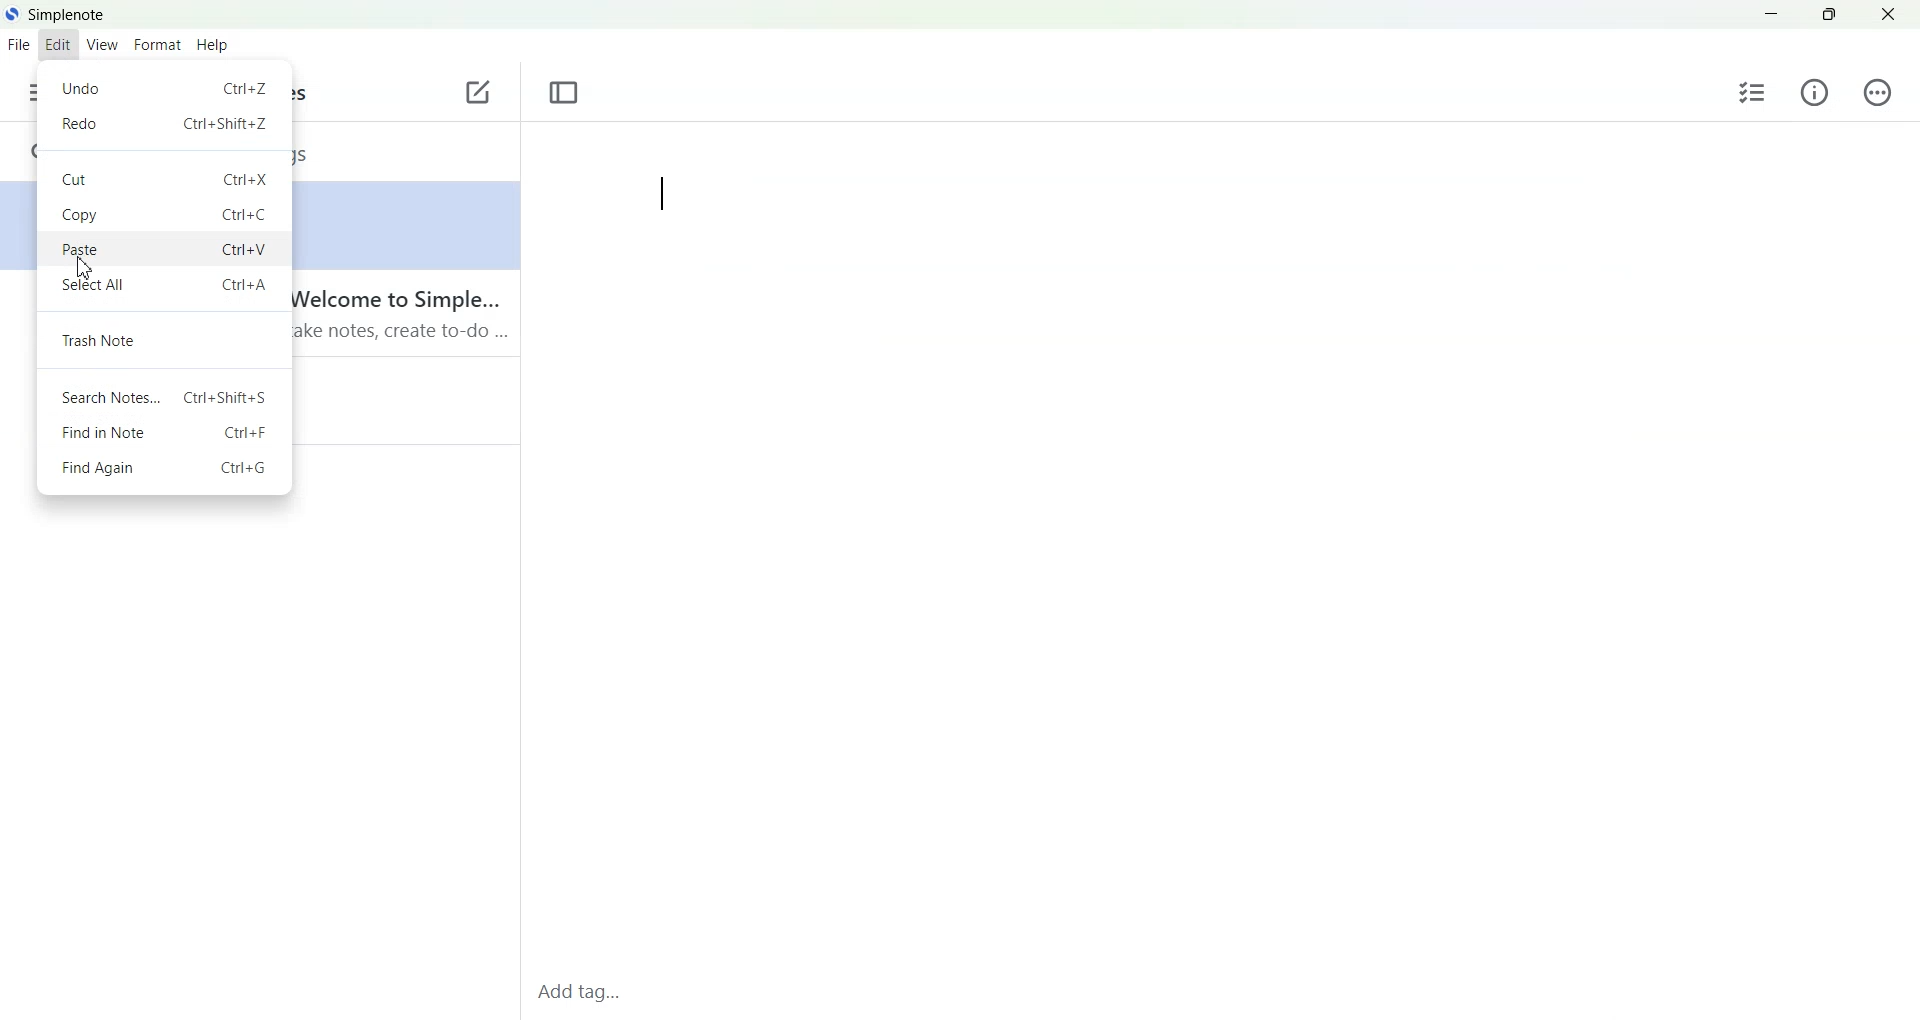 This screenshot has width=1920, height=1020. Describe the element at coordinates (165, 286) in the screenshot. I see `Select all Ctrl + Select A` at that location.